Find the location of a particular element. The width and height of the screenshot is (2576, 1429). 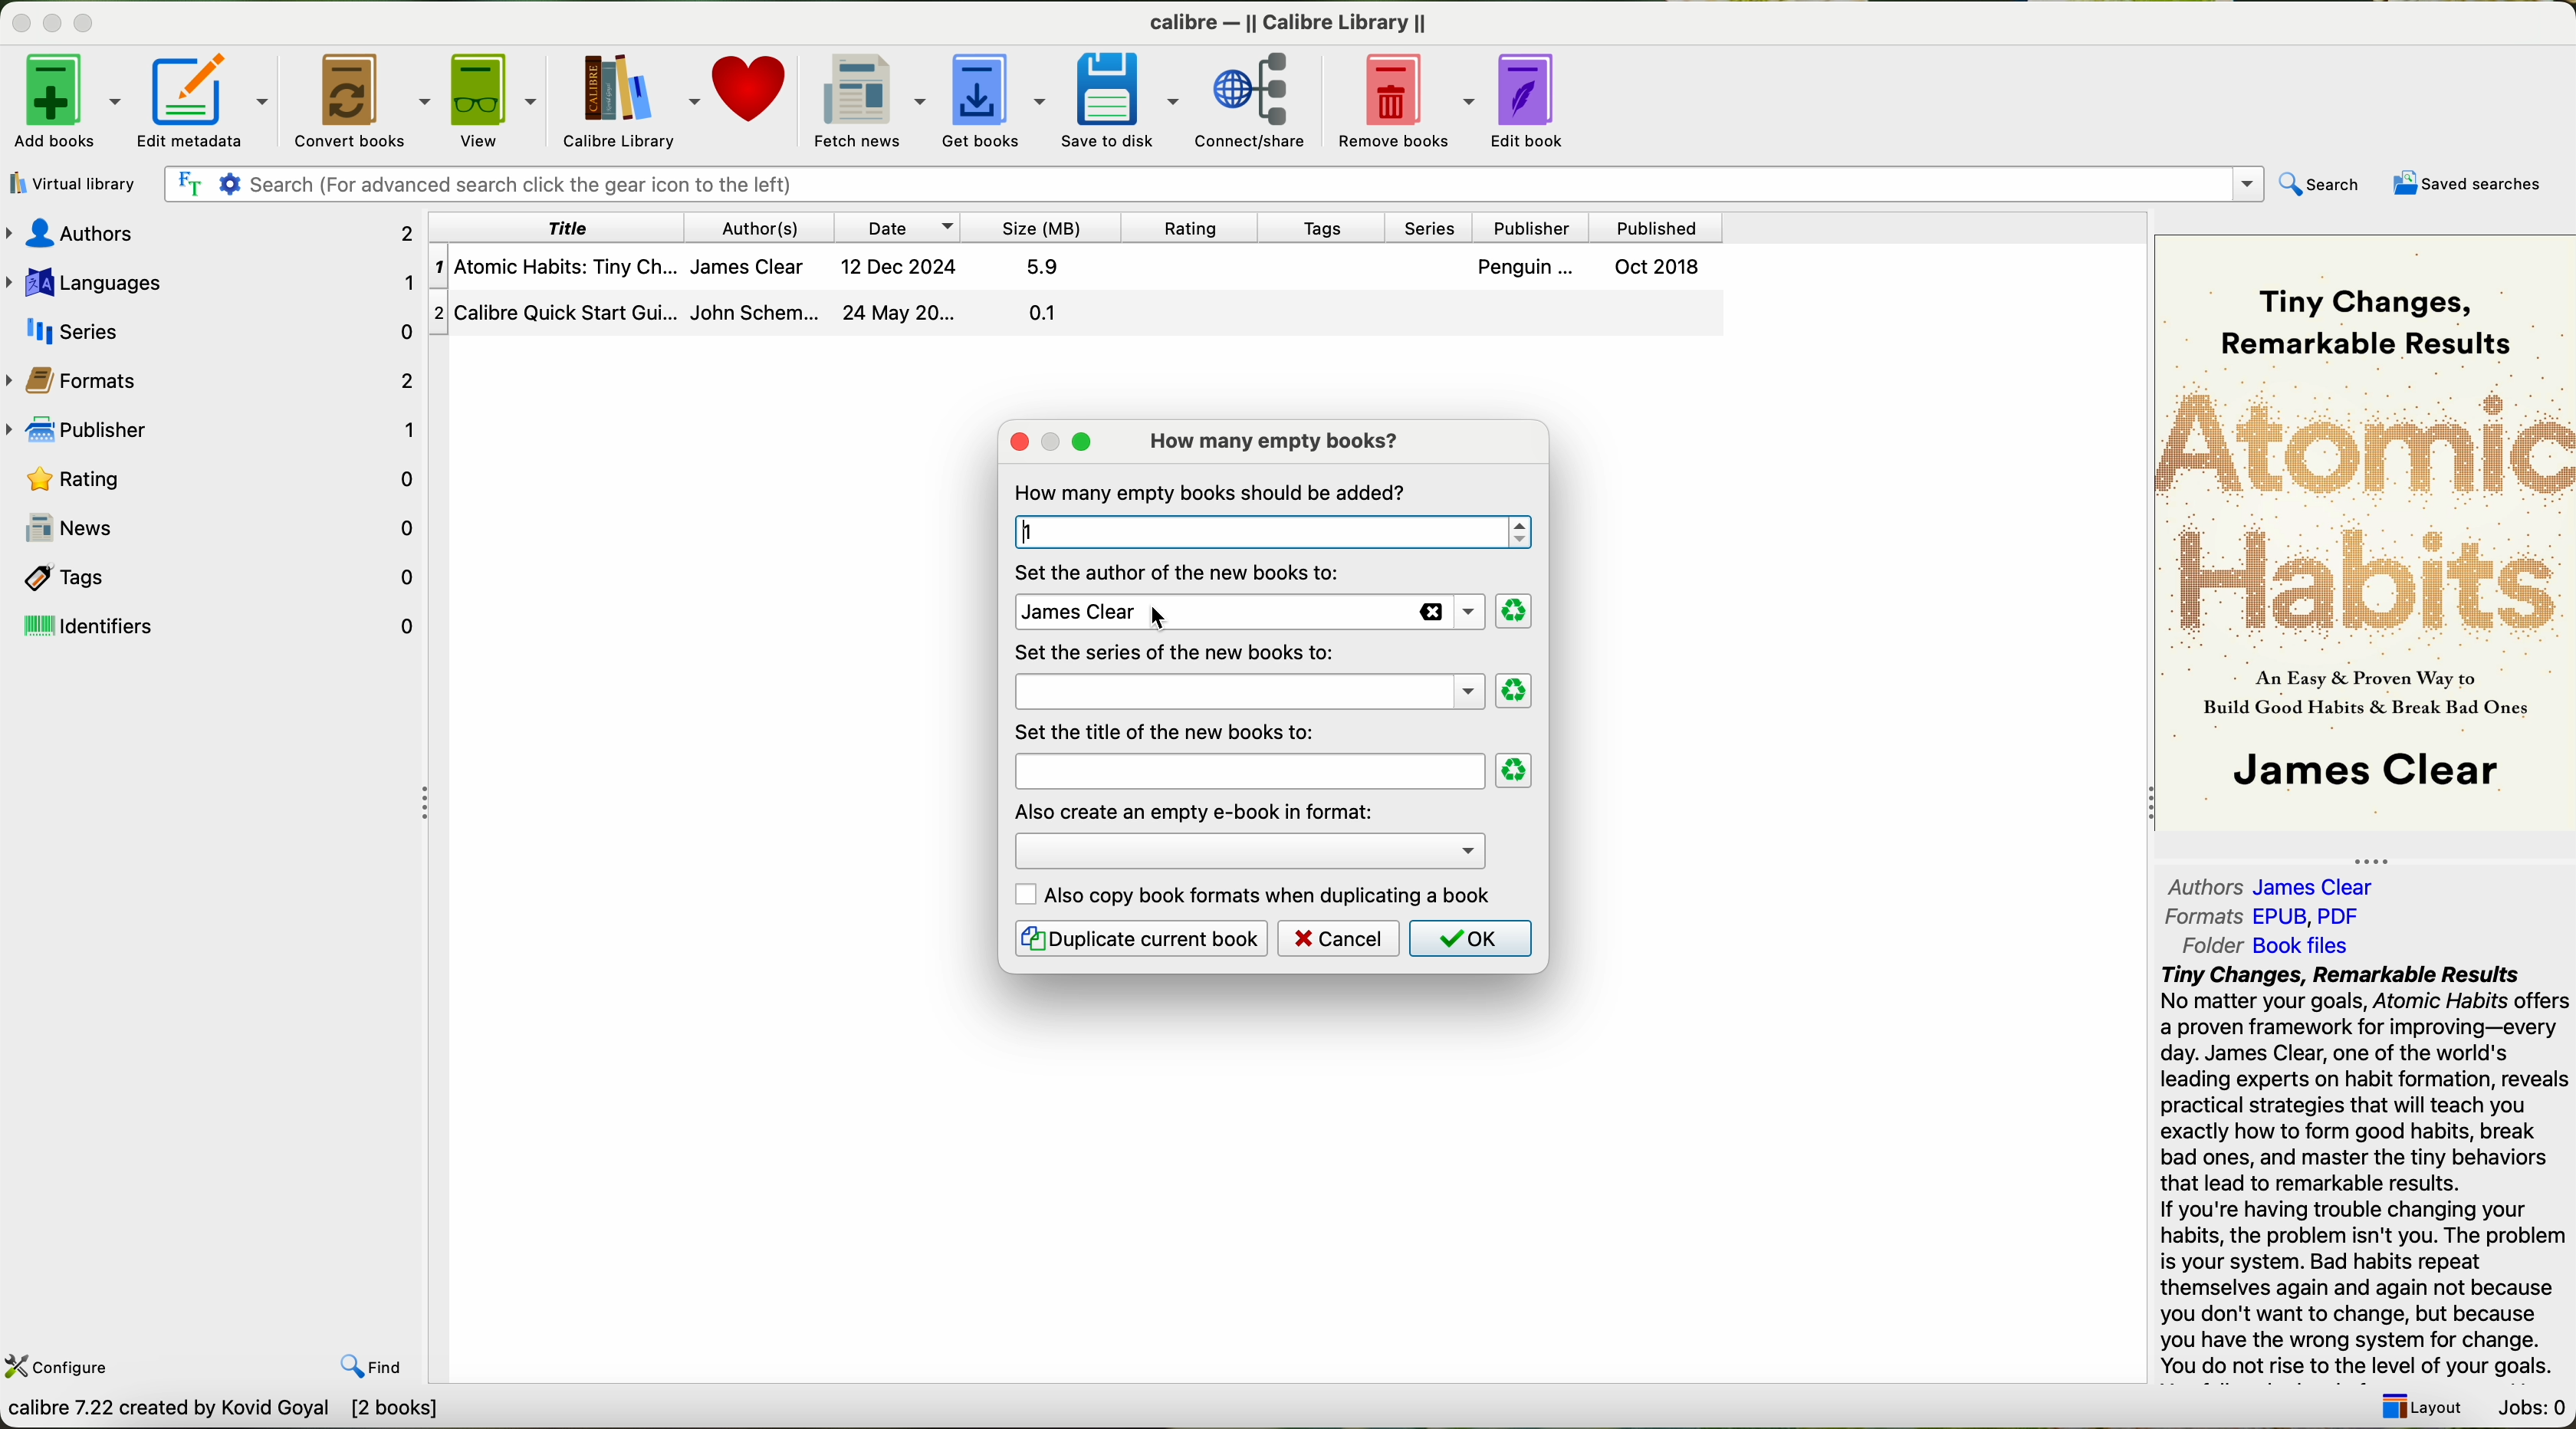

click on author is located at coordinates (1244, 610).